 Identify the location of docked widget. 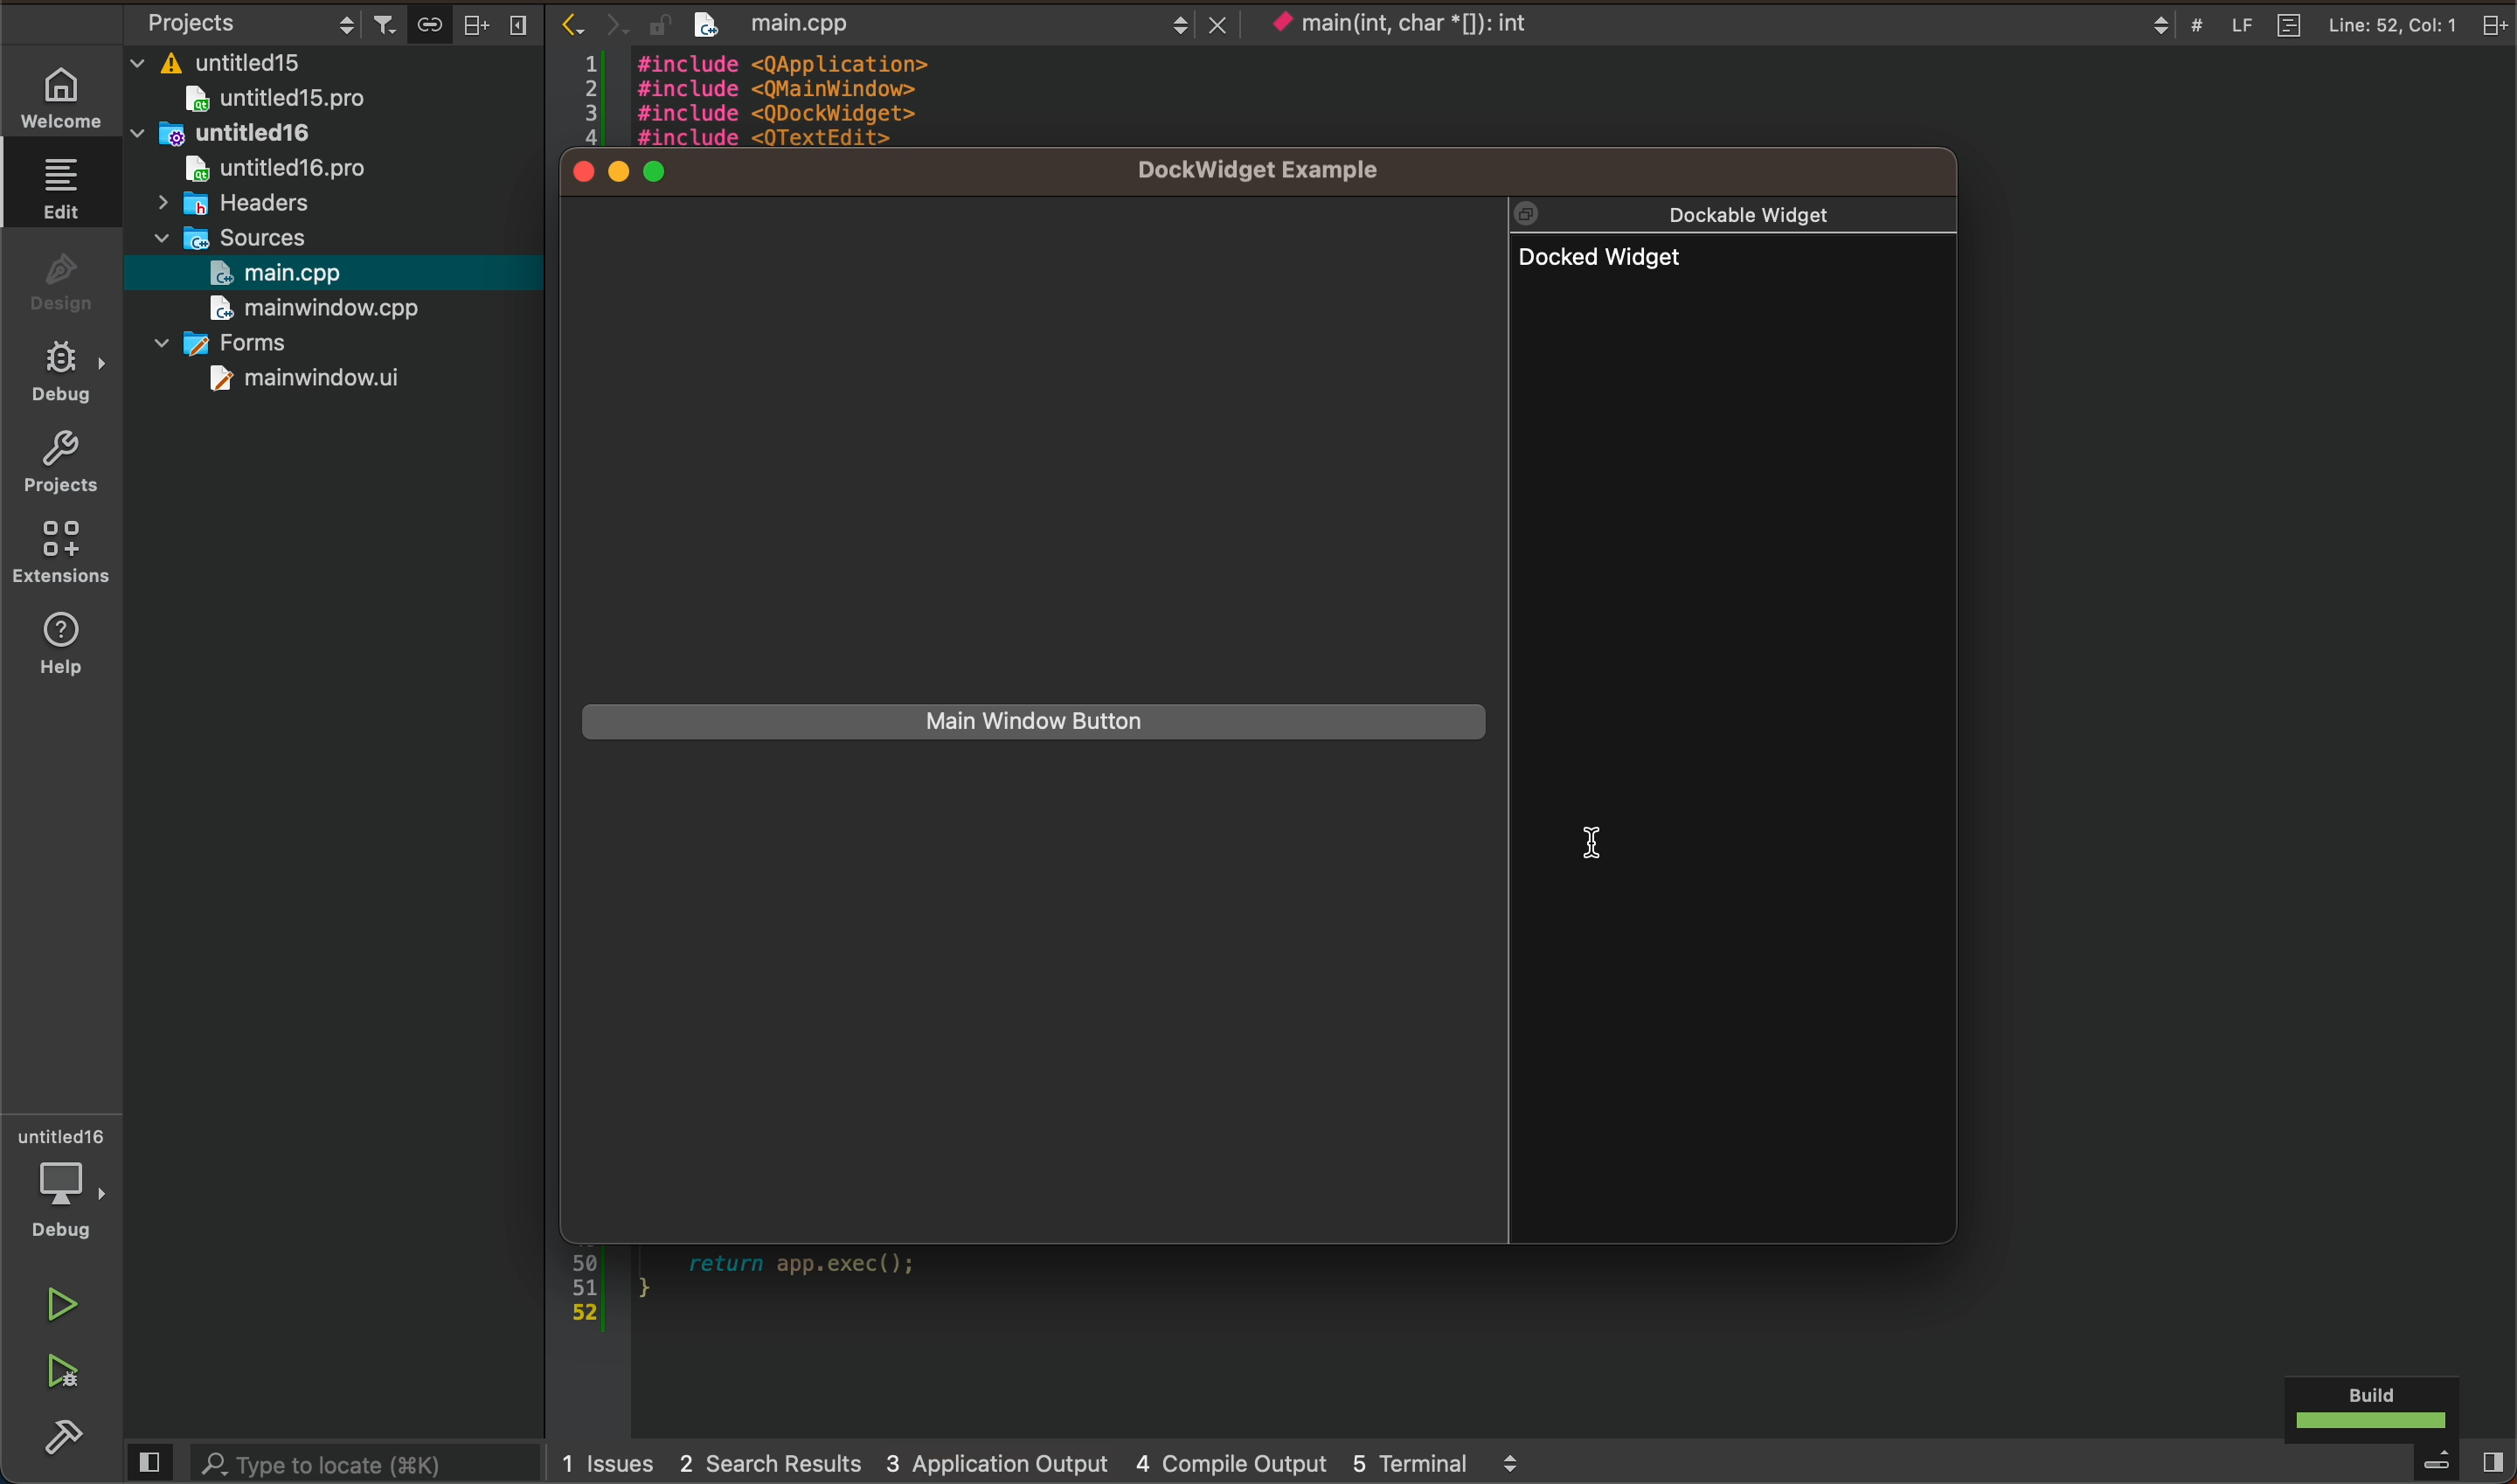
(1731, 510).